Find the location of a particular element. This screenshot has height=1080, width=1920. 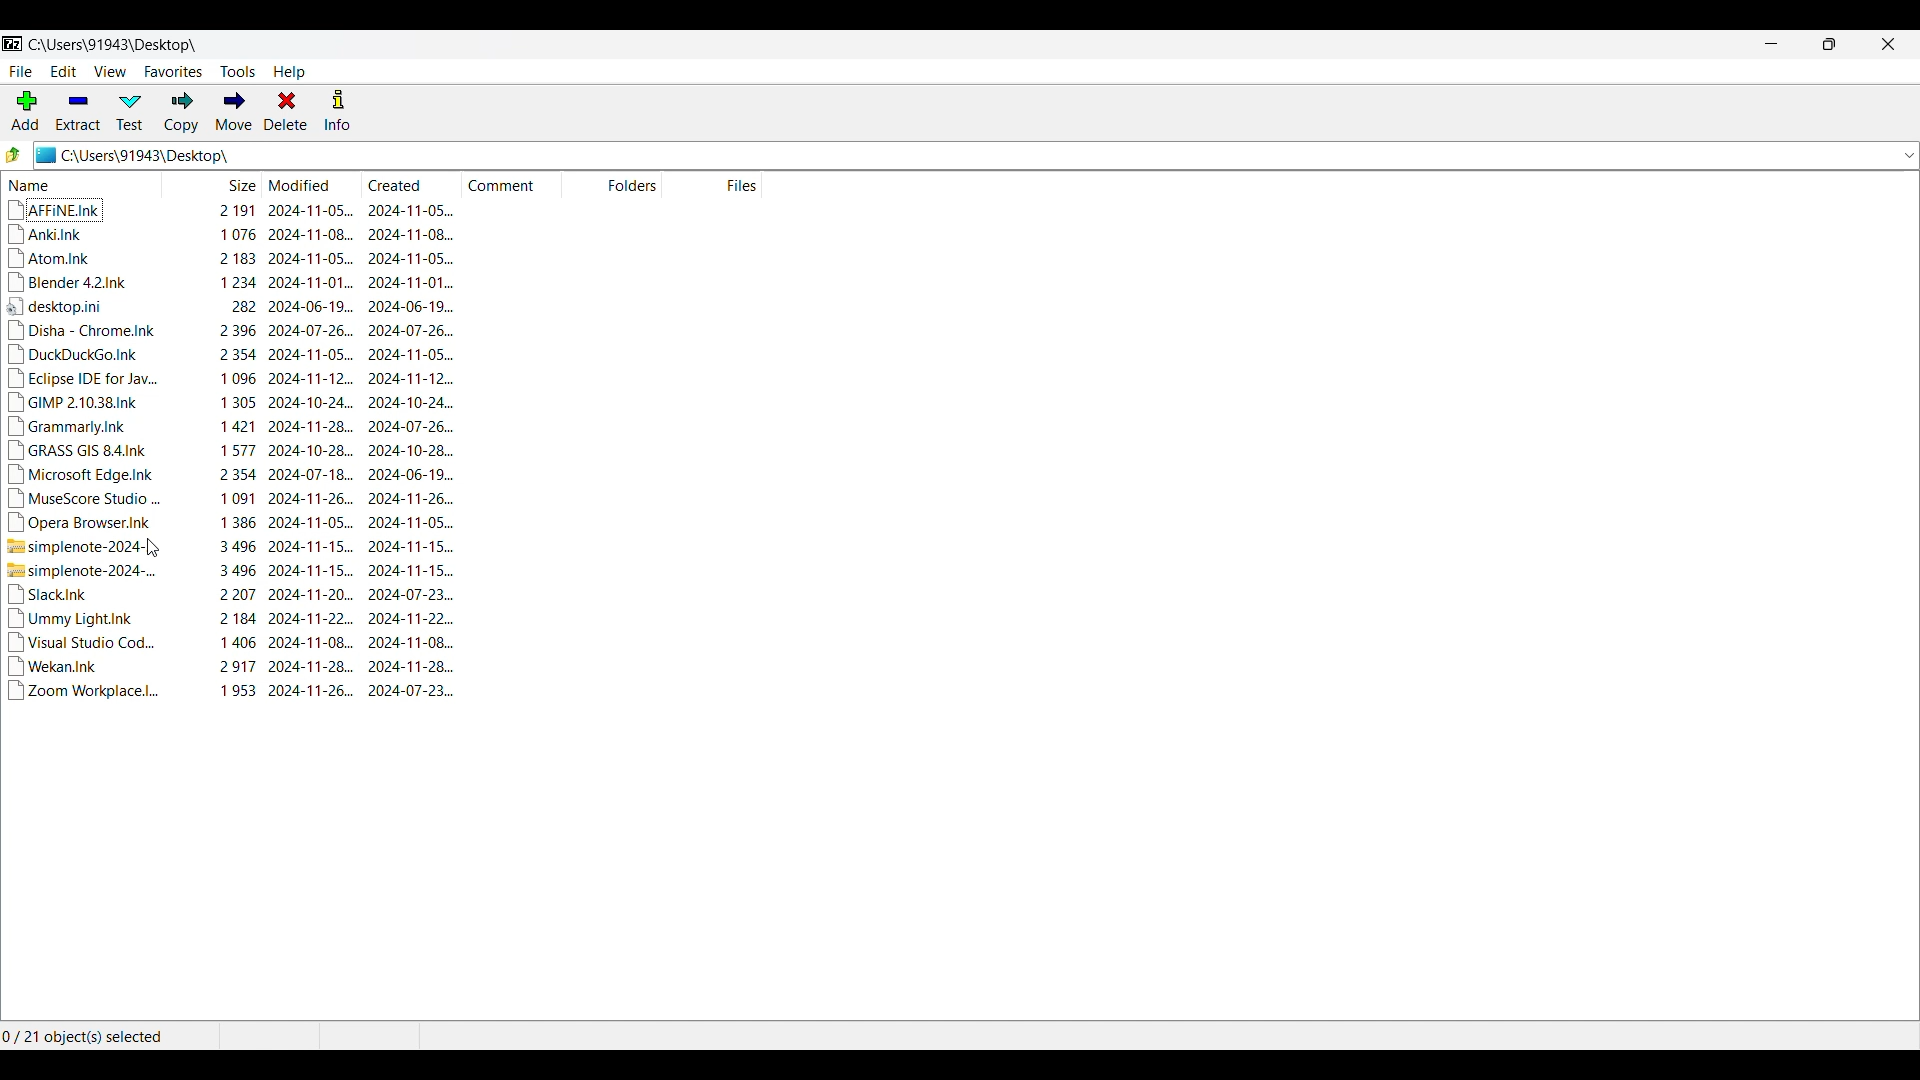

Eclipse IDE for Jav... 1096 2024-11-12... 2024-11-12. is located at coordinates (233, 380).